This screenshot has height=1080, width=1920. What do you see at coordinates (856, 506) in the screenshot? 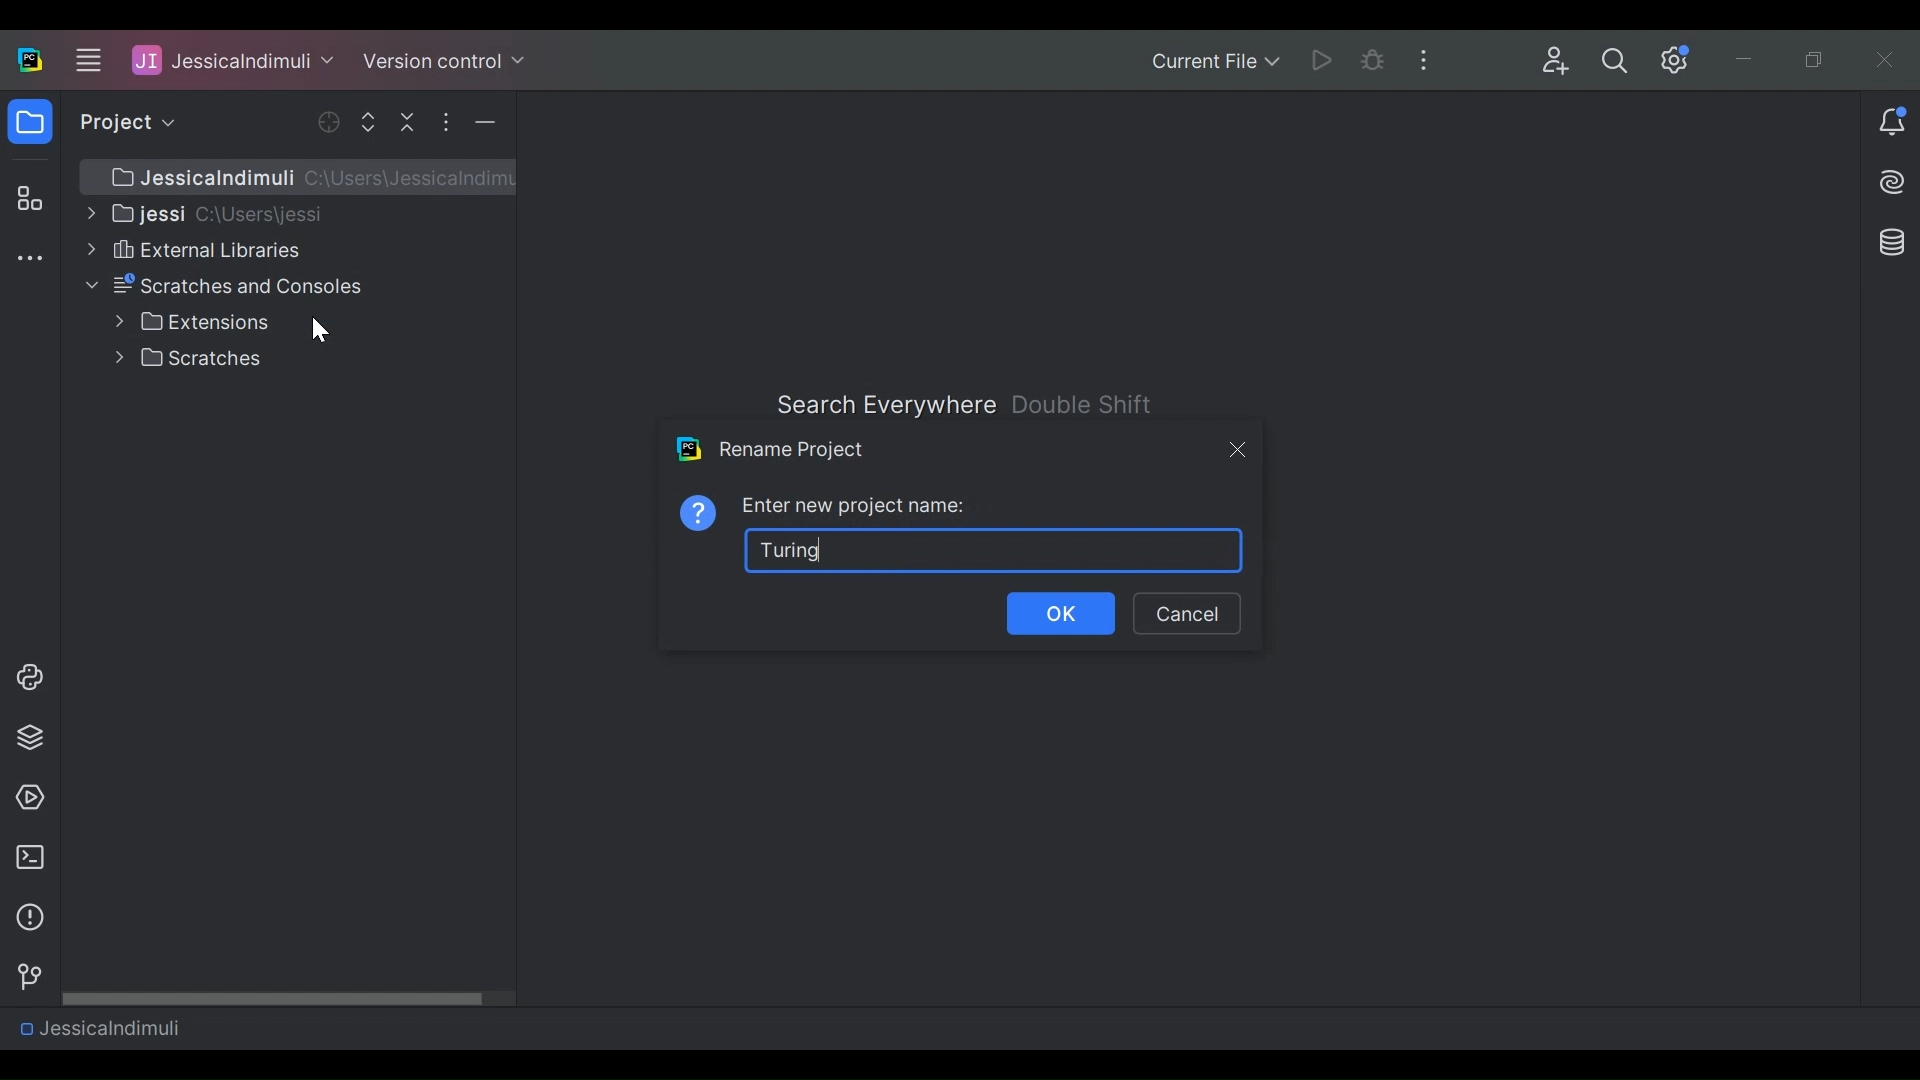
I see `Enter new project name` at bounding box center [856, 506].